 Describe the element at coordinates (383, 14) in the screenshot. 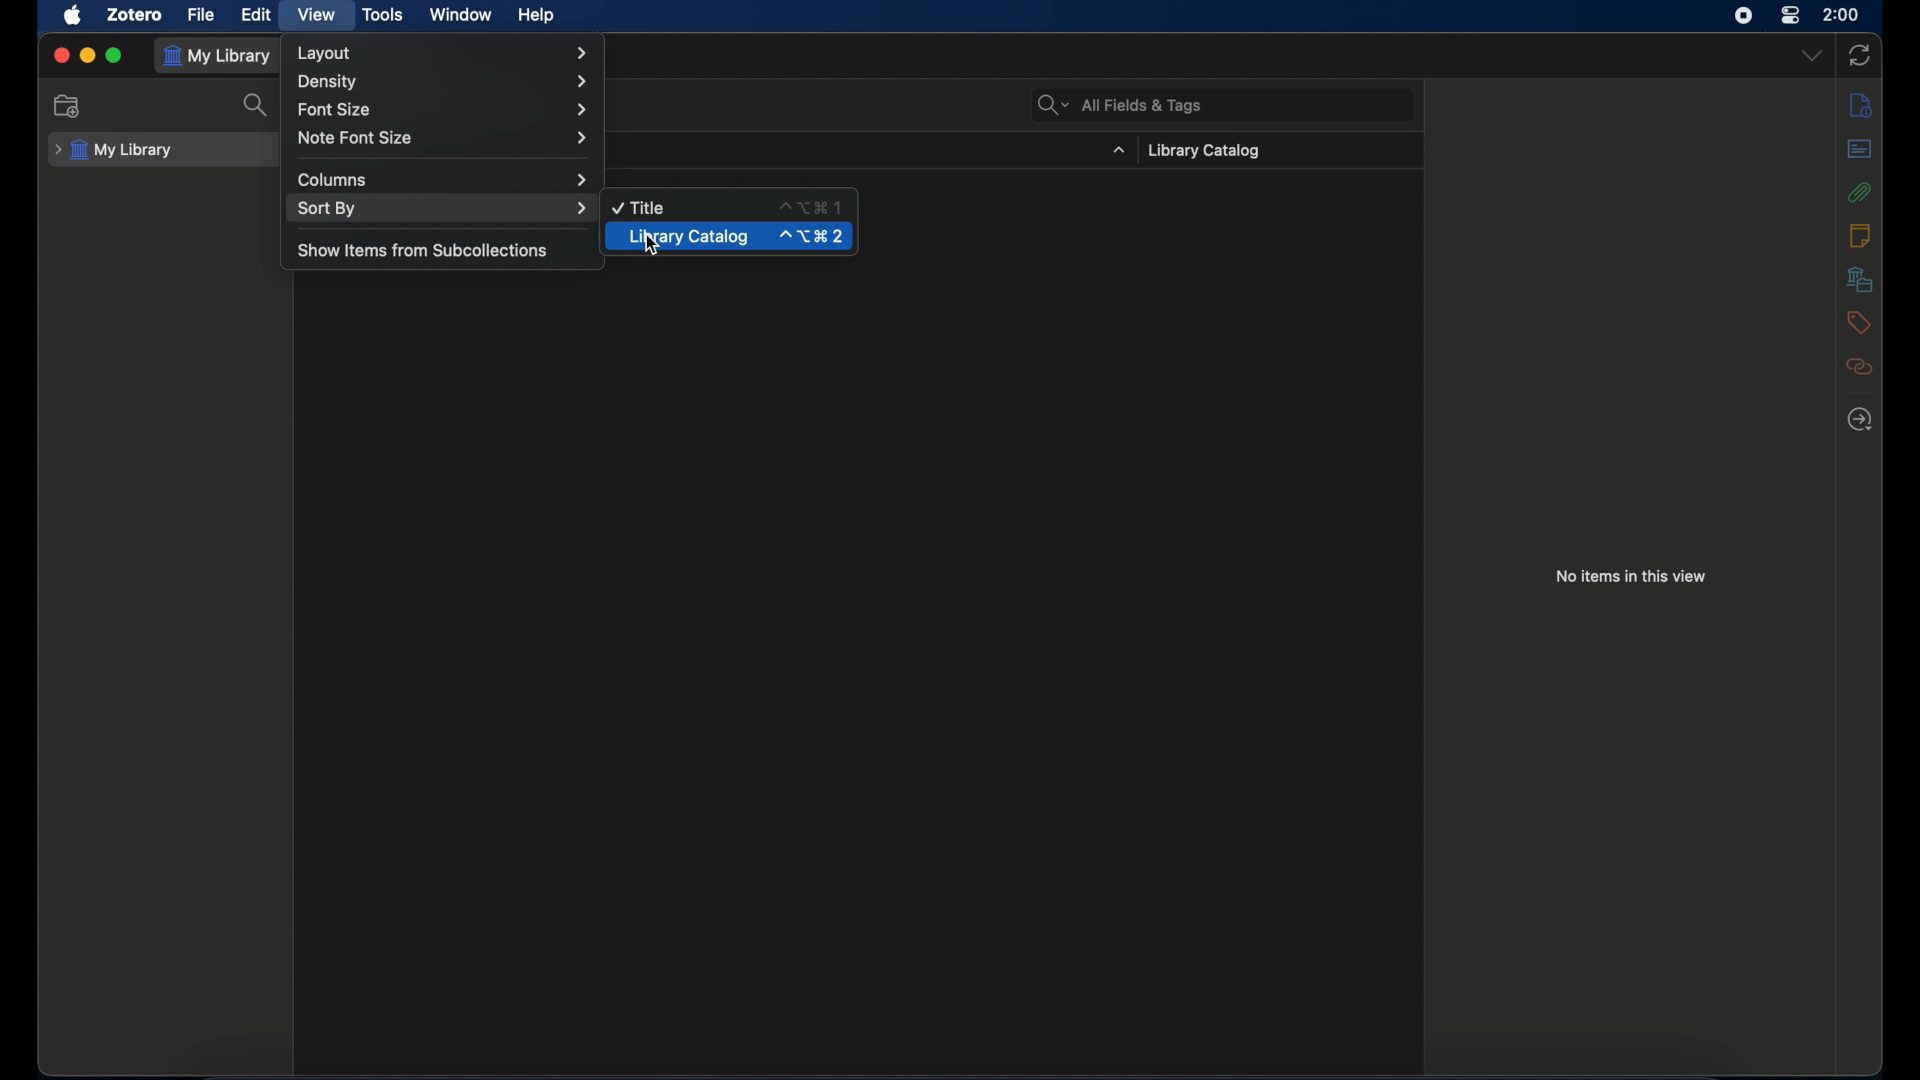

I see `tools` at that location.